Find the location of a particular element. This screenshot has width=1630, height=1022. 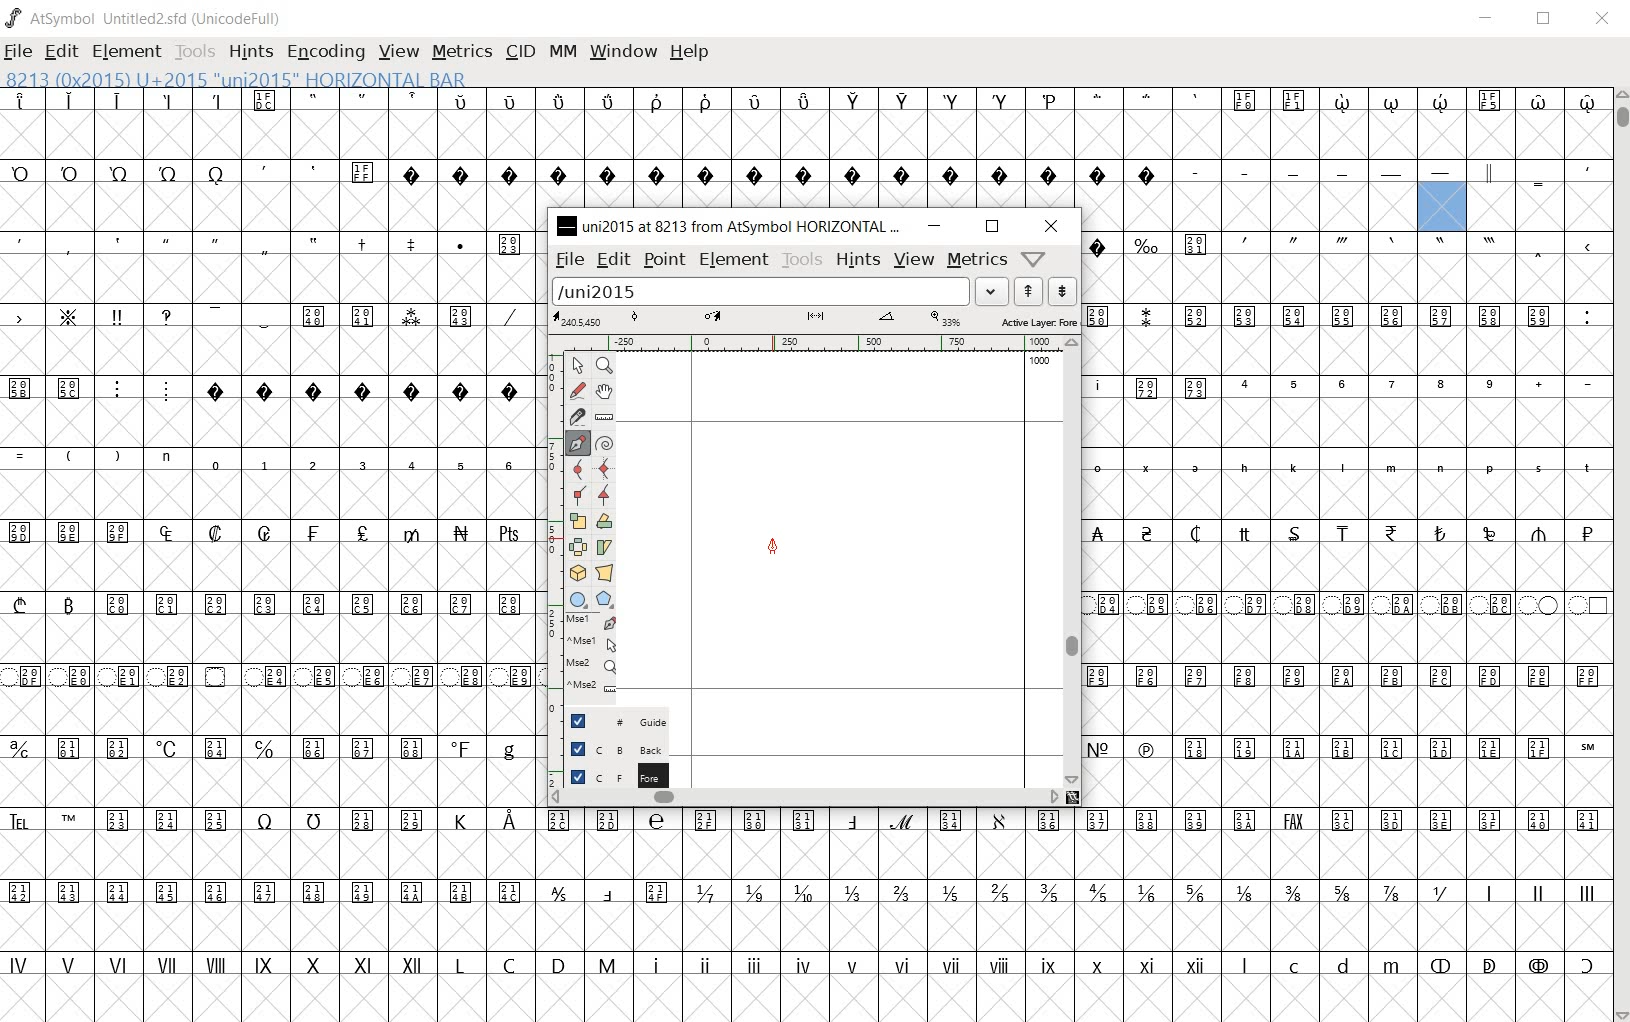

show the next word on the list is located at coordinates (1027, 291).